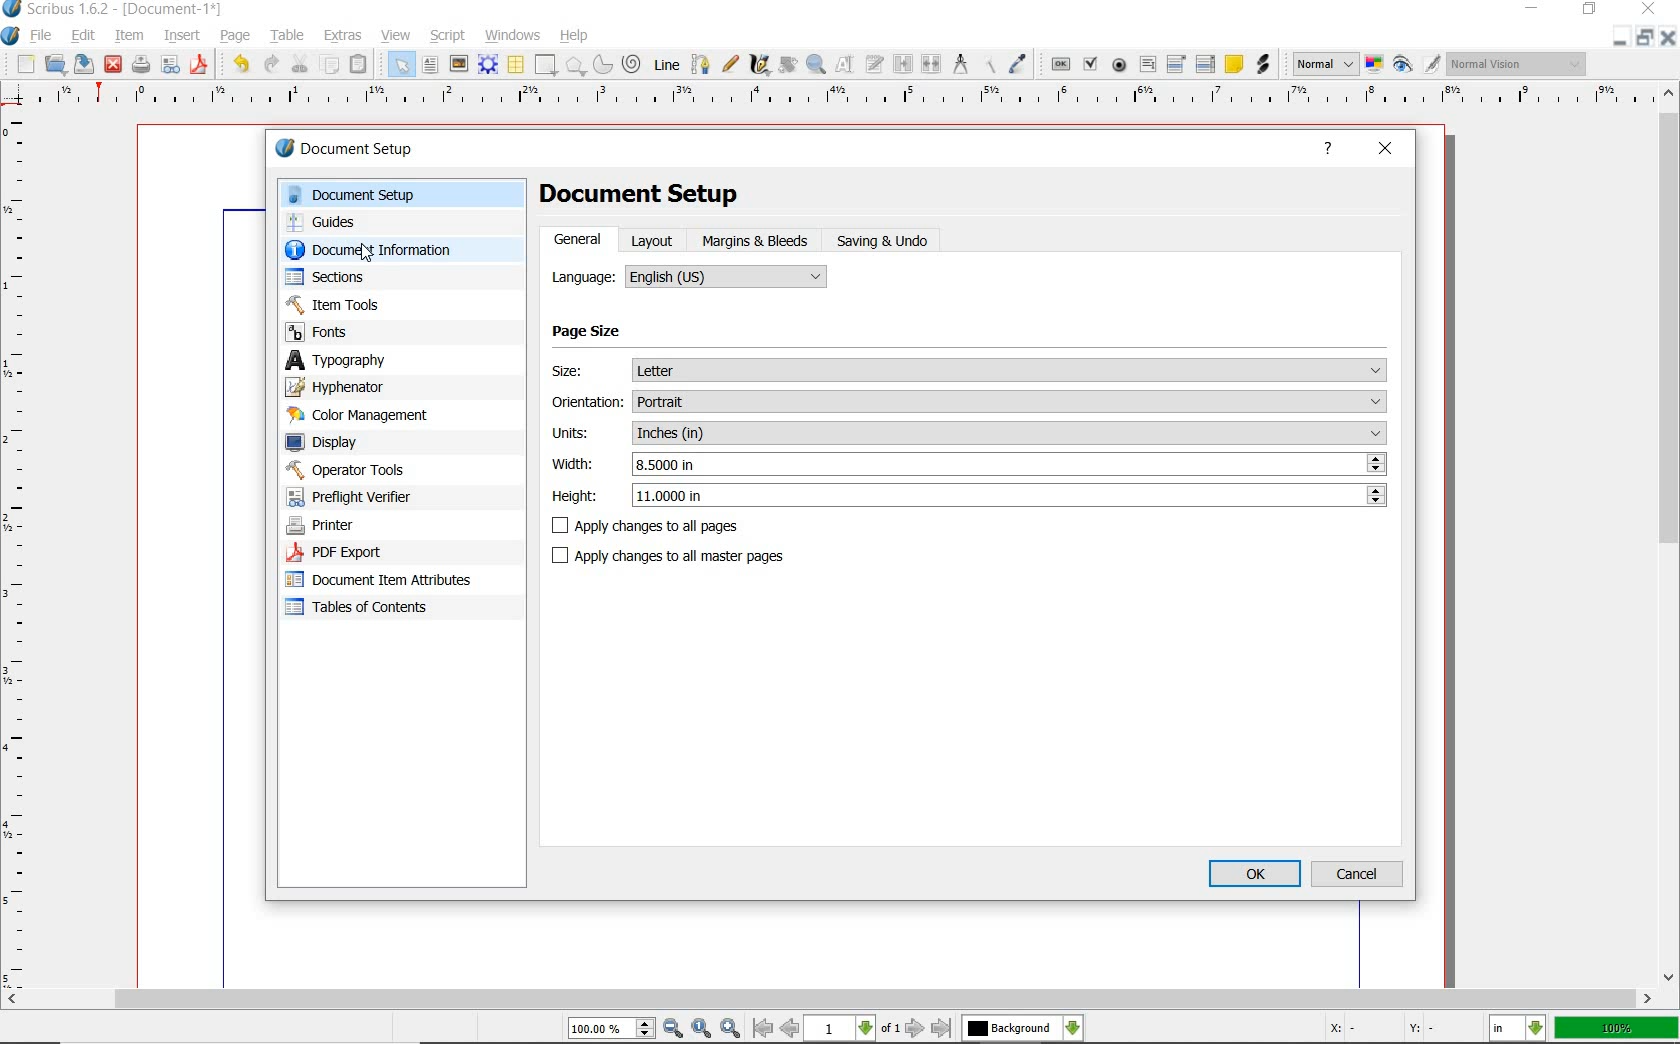 The width and height of the screenshot is (1680, 1044). What do you see at coordinates (546, 64) in the screenshot?
I see `shape` at bounding box center [546, 64].